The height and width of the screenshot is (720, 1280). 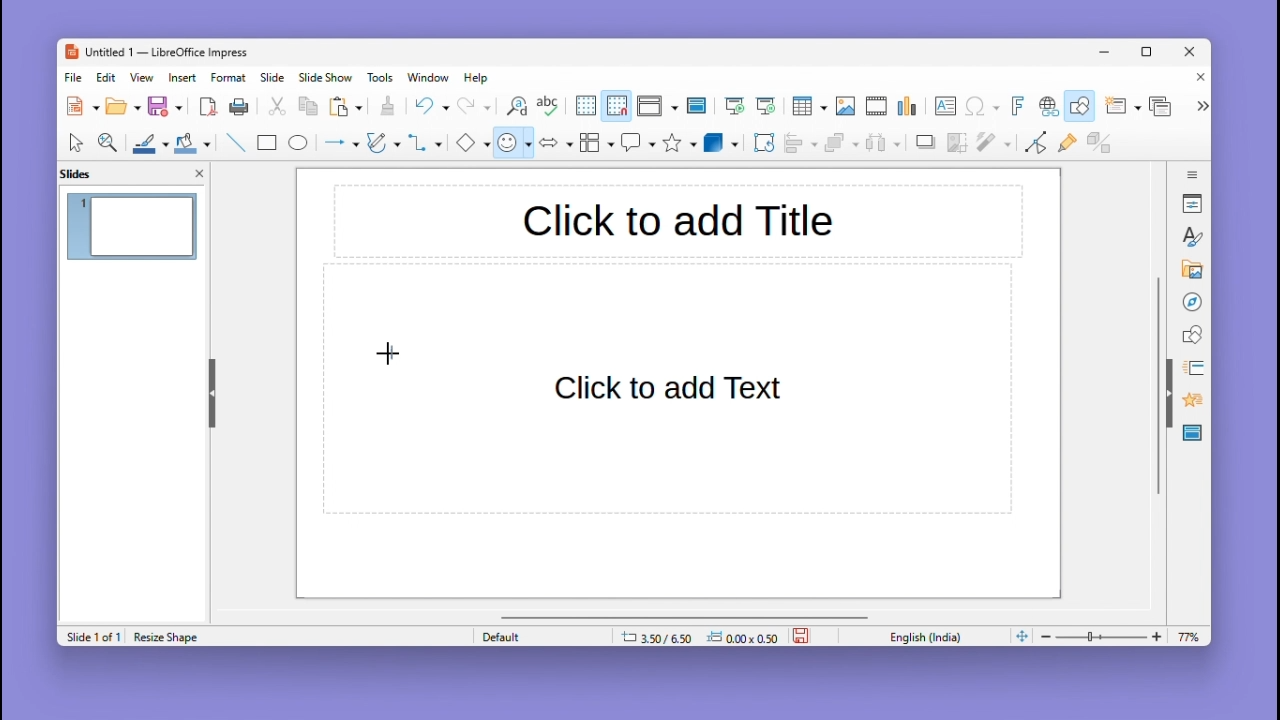 I want to click on Arrange, so click(x=839, y=145).